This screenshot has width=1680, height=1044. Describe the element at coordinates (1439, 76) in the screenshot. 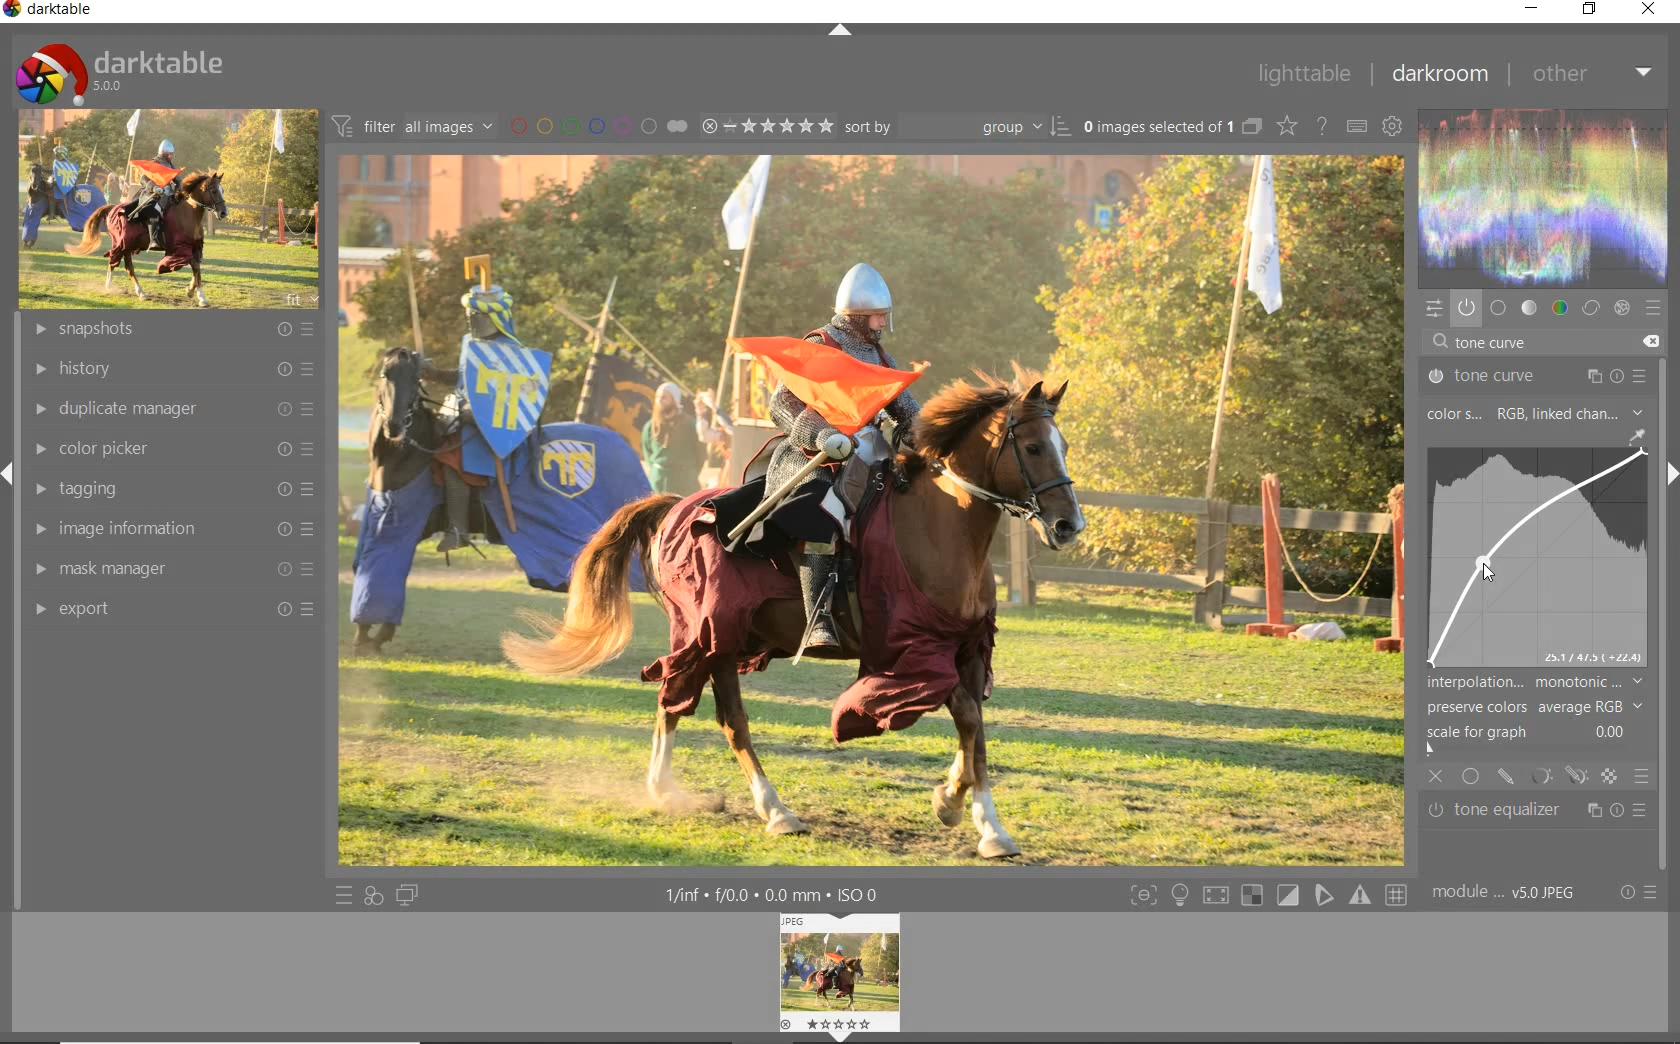

I see `darkroom` at that location.